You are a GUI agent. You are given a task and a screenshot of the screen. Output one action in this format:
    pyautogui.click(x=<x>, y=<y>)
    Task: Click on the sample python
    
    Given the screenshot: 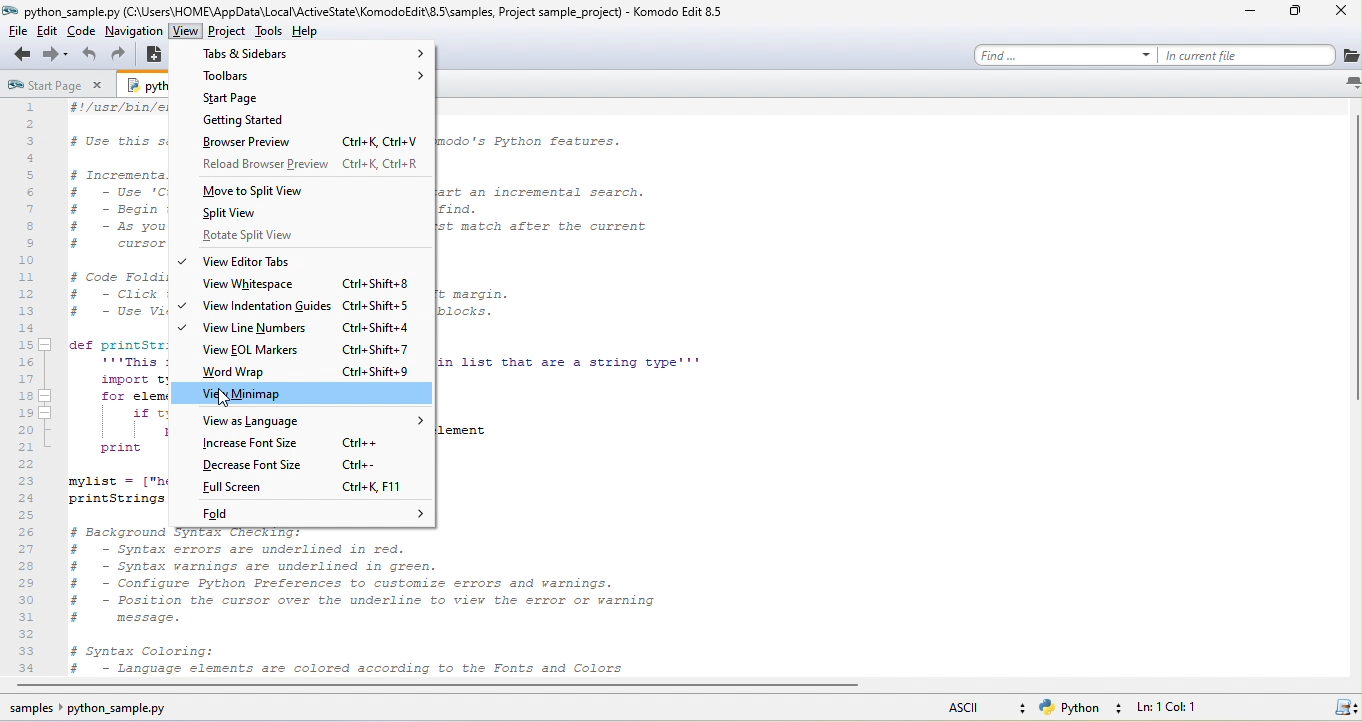 What is the action you would take?
    pyautogui.click(x=86, y=711)
    